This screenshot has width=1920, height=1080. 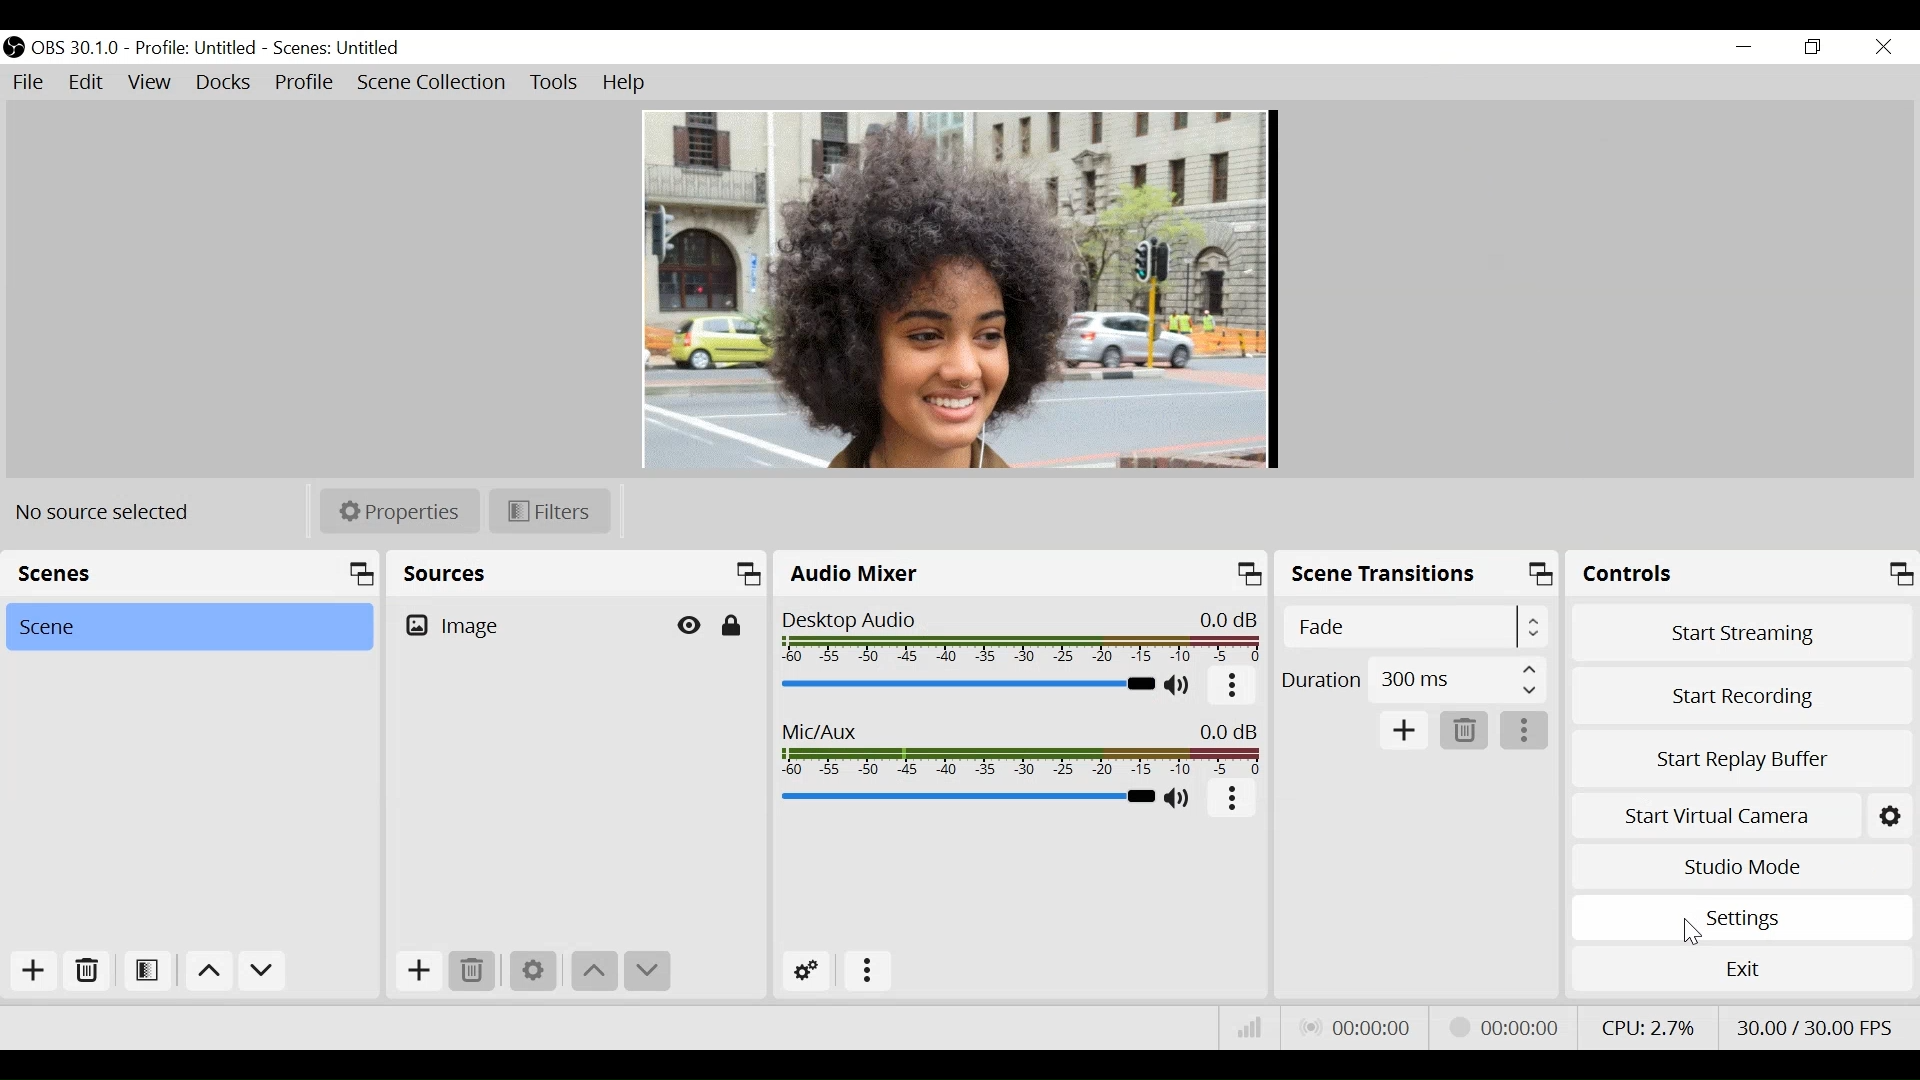 What do you see at coordinates (1816, 1025) in the screenshot?
I see `30.00/ 30.00 FPS` at bounding box center [1816, 1025].